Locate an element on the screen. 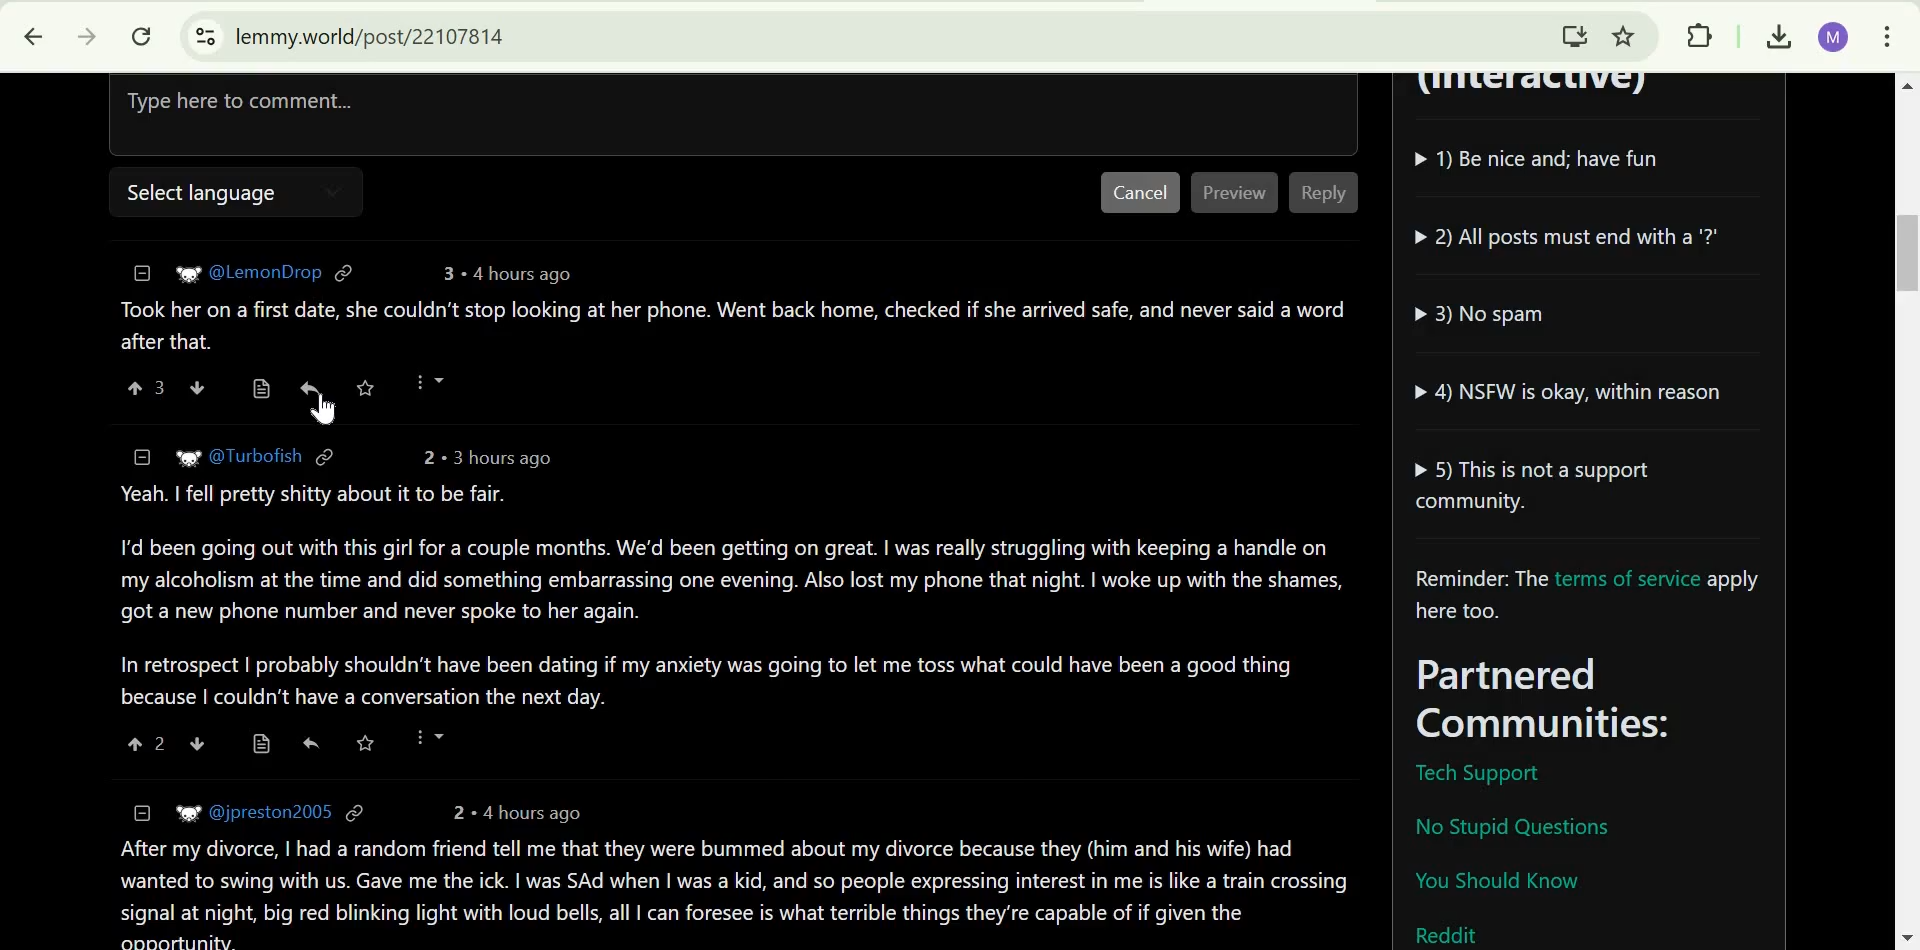 The width and height of the screenshot is (1920, 950). reply is located at coordinates (309, 388).